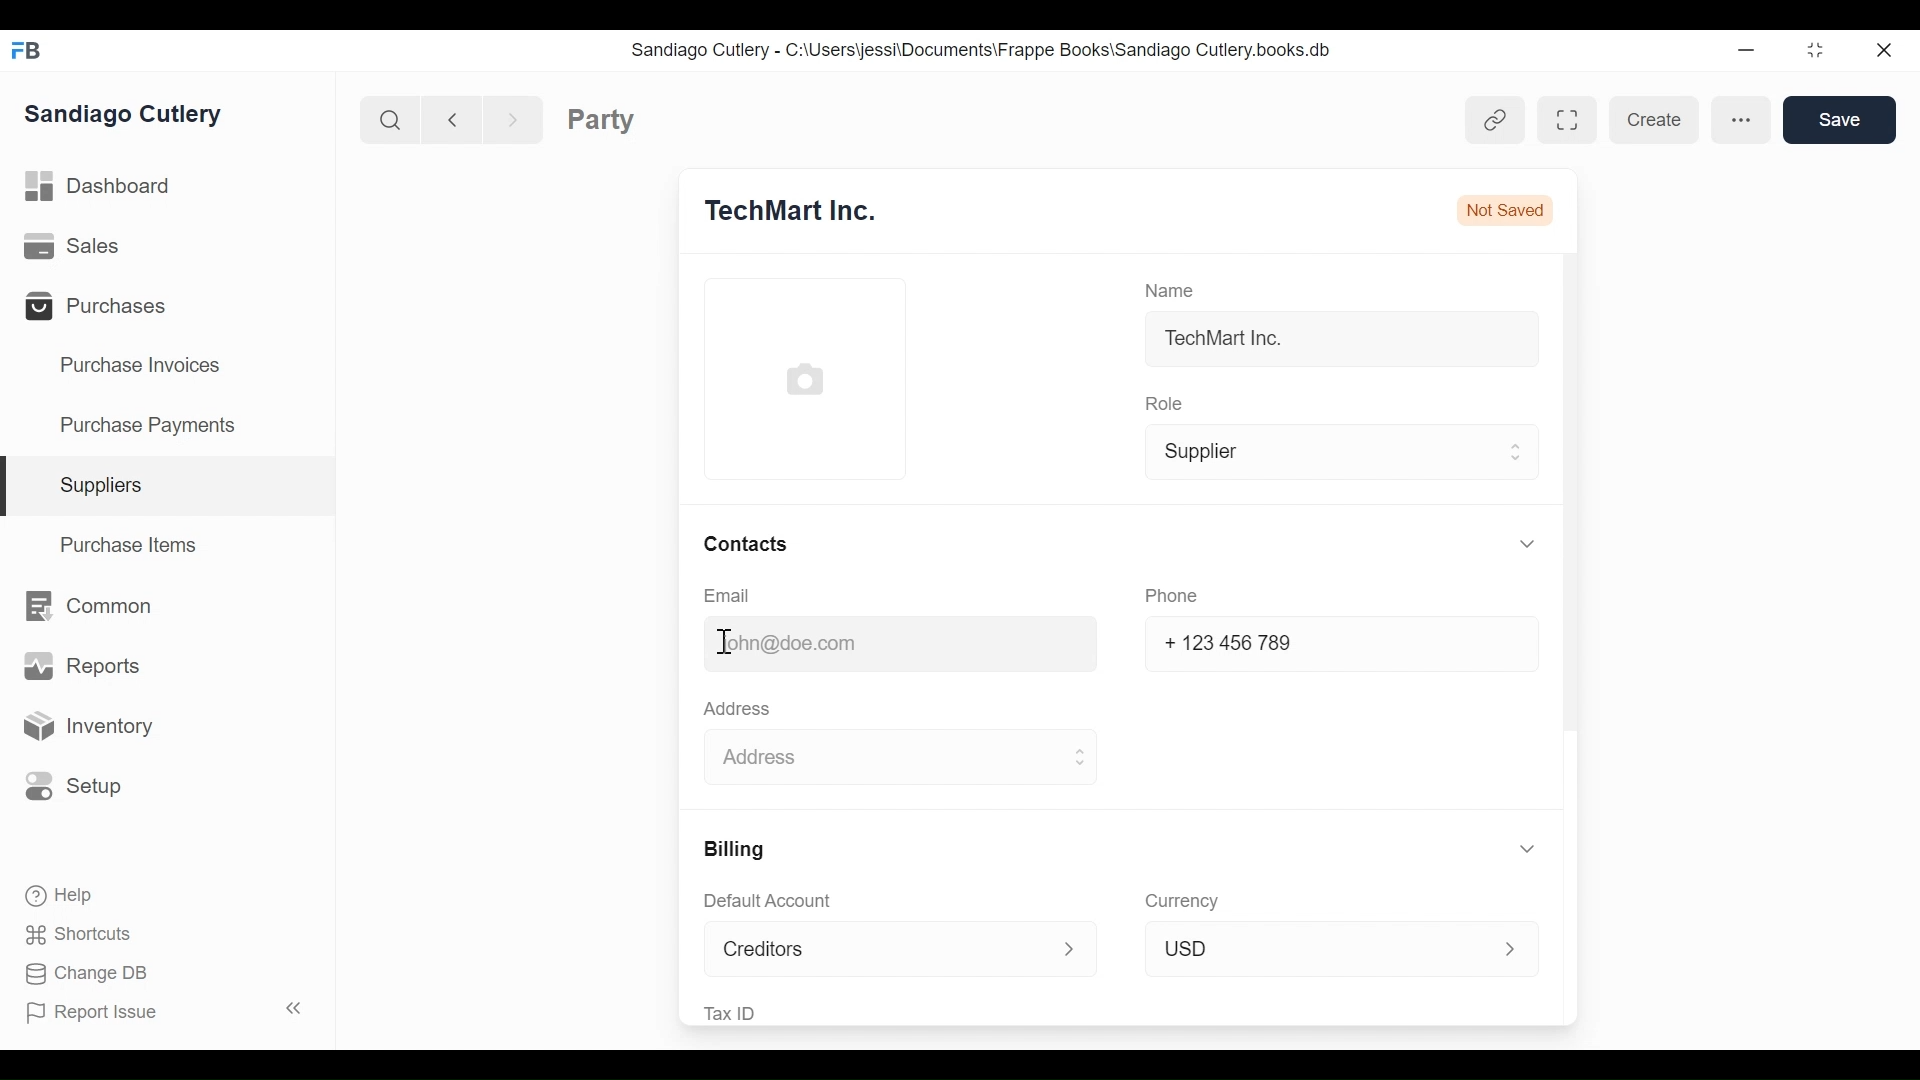  I want to click on  Help, so click(67, 895).